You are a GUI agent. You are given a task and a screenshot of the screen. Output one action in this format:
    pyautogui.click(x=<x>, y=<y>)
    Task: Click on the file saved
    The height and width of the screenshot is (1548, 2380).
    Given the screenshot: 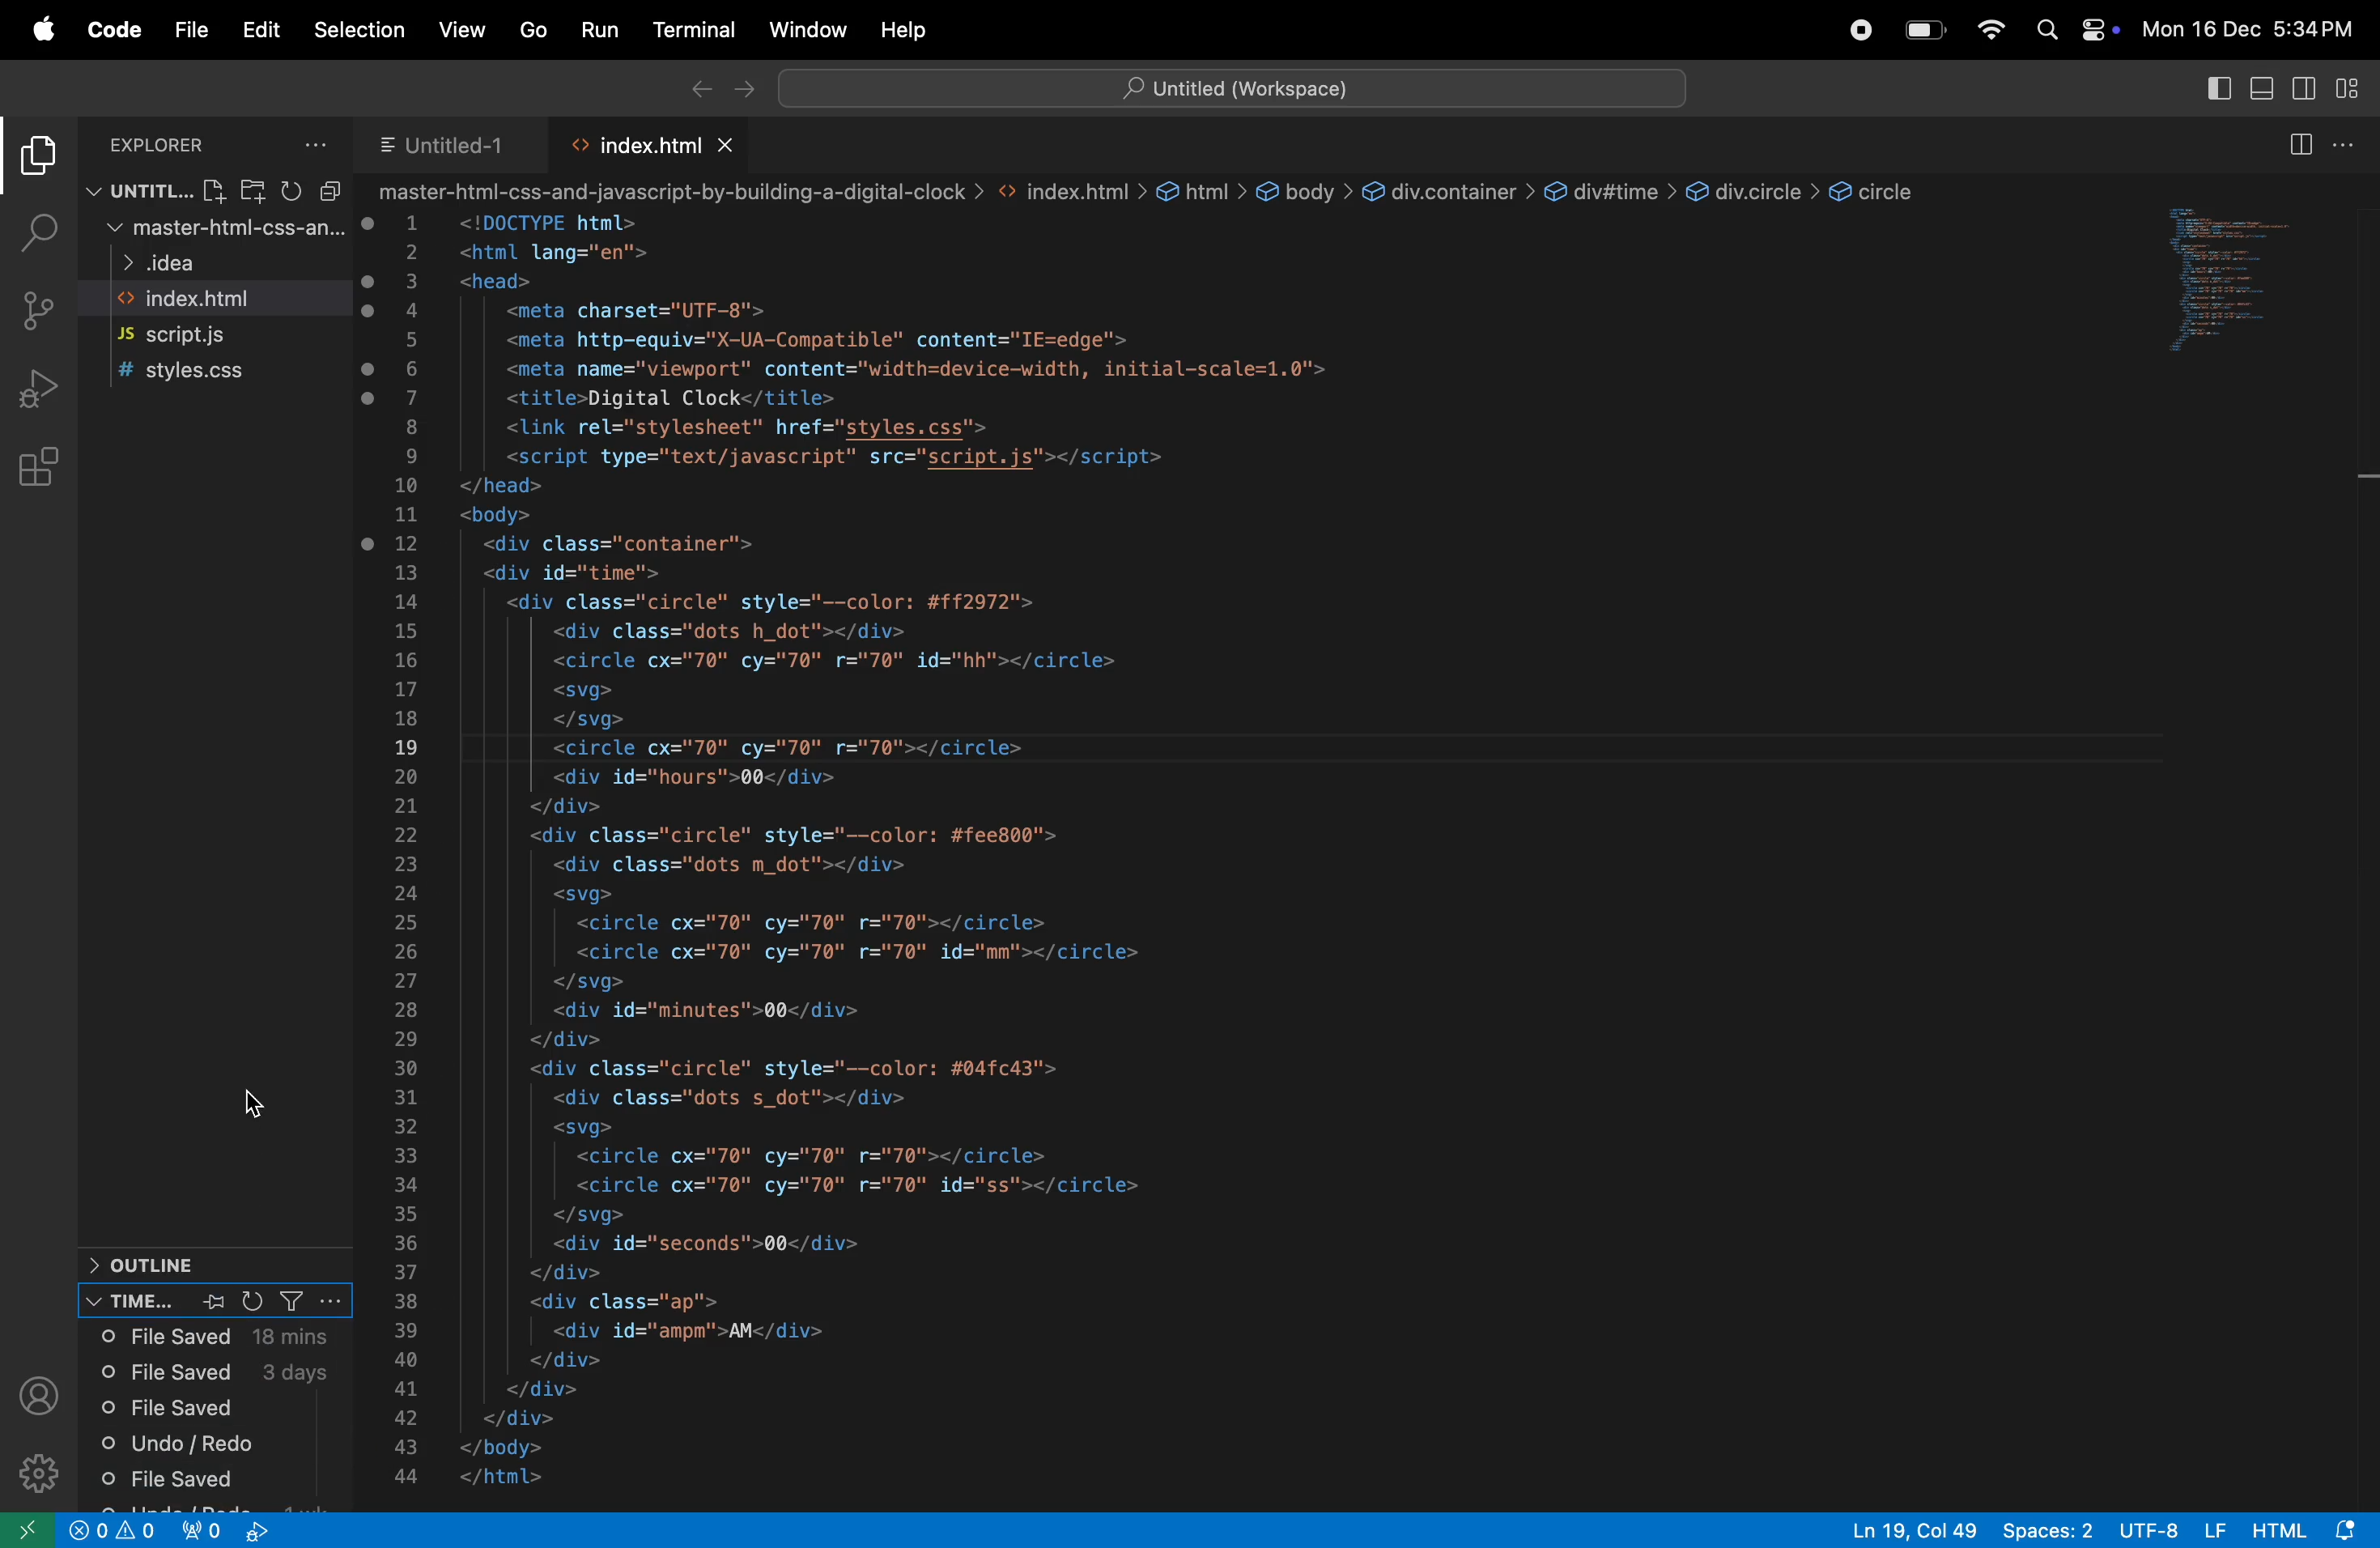 What is the action you would take?
    pyautogui.click(x=218, y=1482)
    